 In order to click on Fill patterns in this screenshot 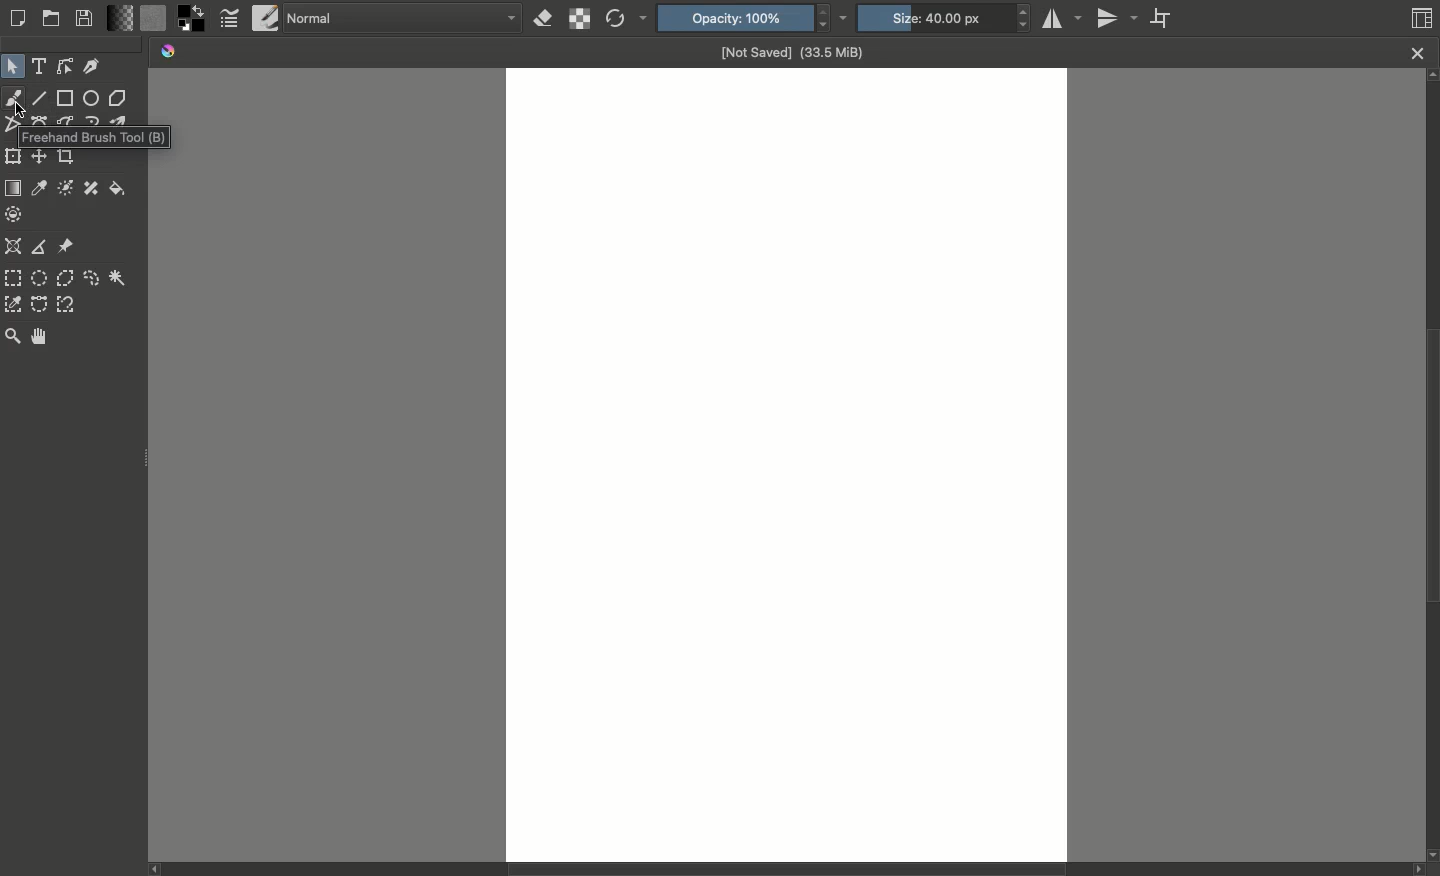, I will do `click(154, 19)`.